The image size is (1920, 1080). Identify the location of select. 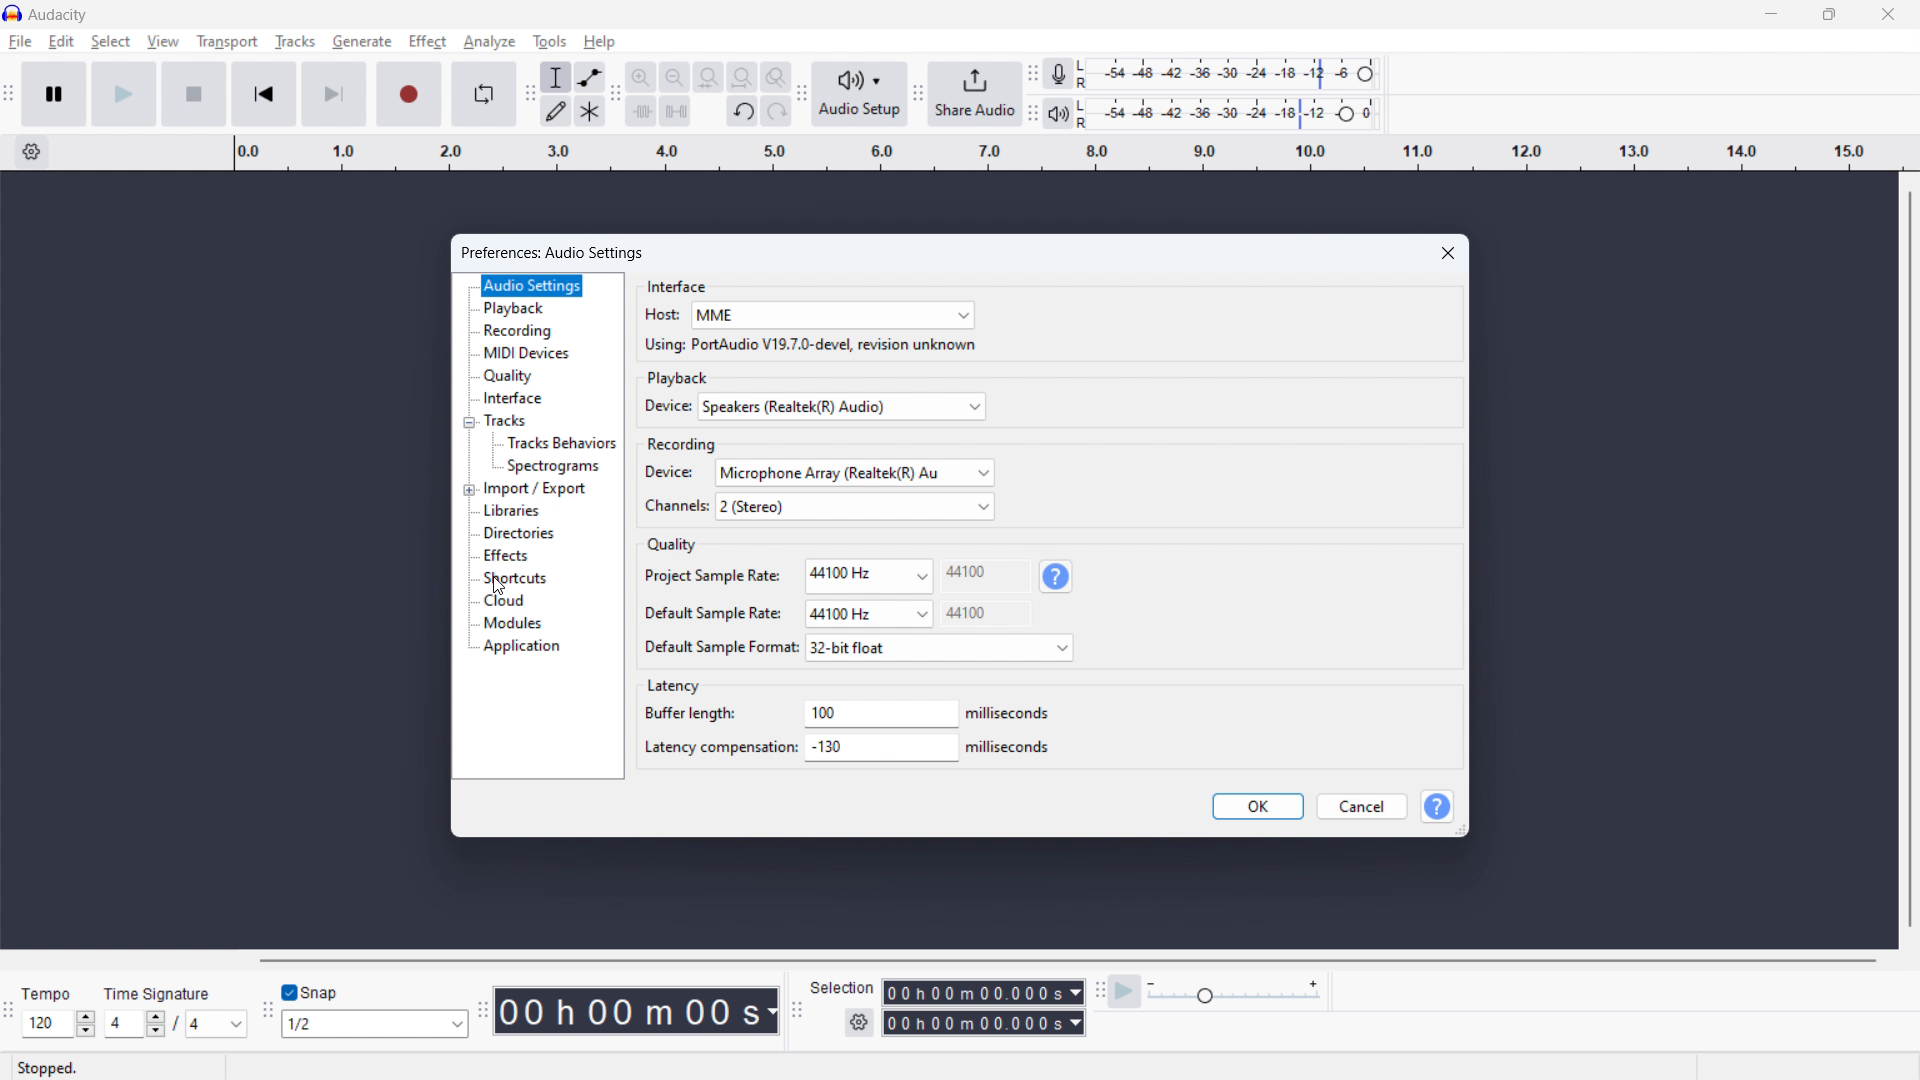
(111, 41).